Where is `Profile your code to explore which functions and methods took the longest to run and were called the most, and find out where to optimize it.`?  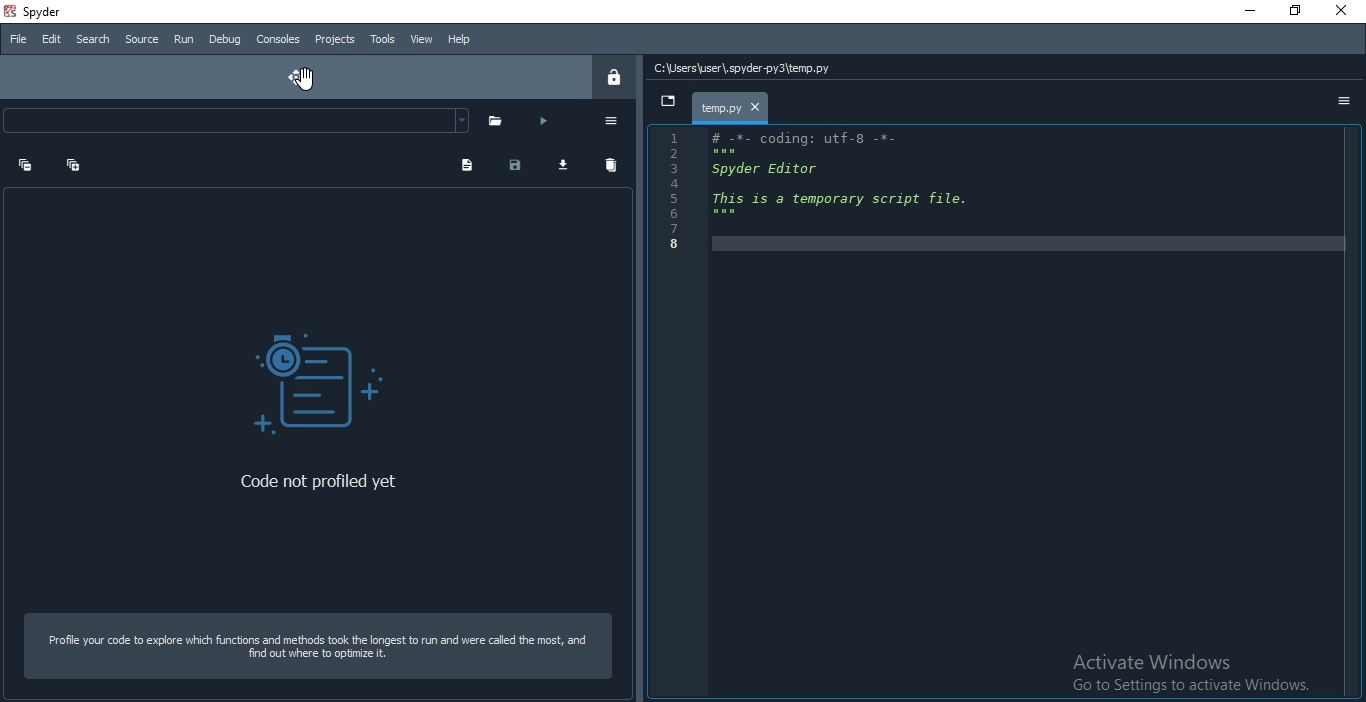 Profile your code to explore which functions and methods took the longest to run and were called the most, and find out where to optimize it. is located at coordinates (318, 645).